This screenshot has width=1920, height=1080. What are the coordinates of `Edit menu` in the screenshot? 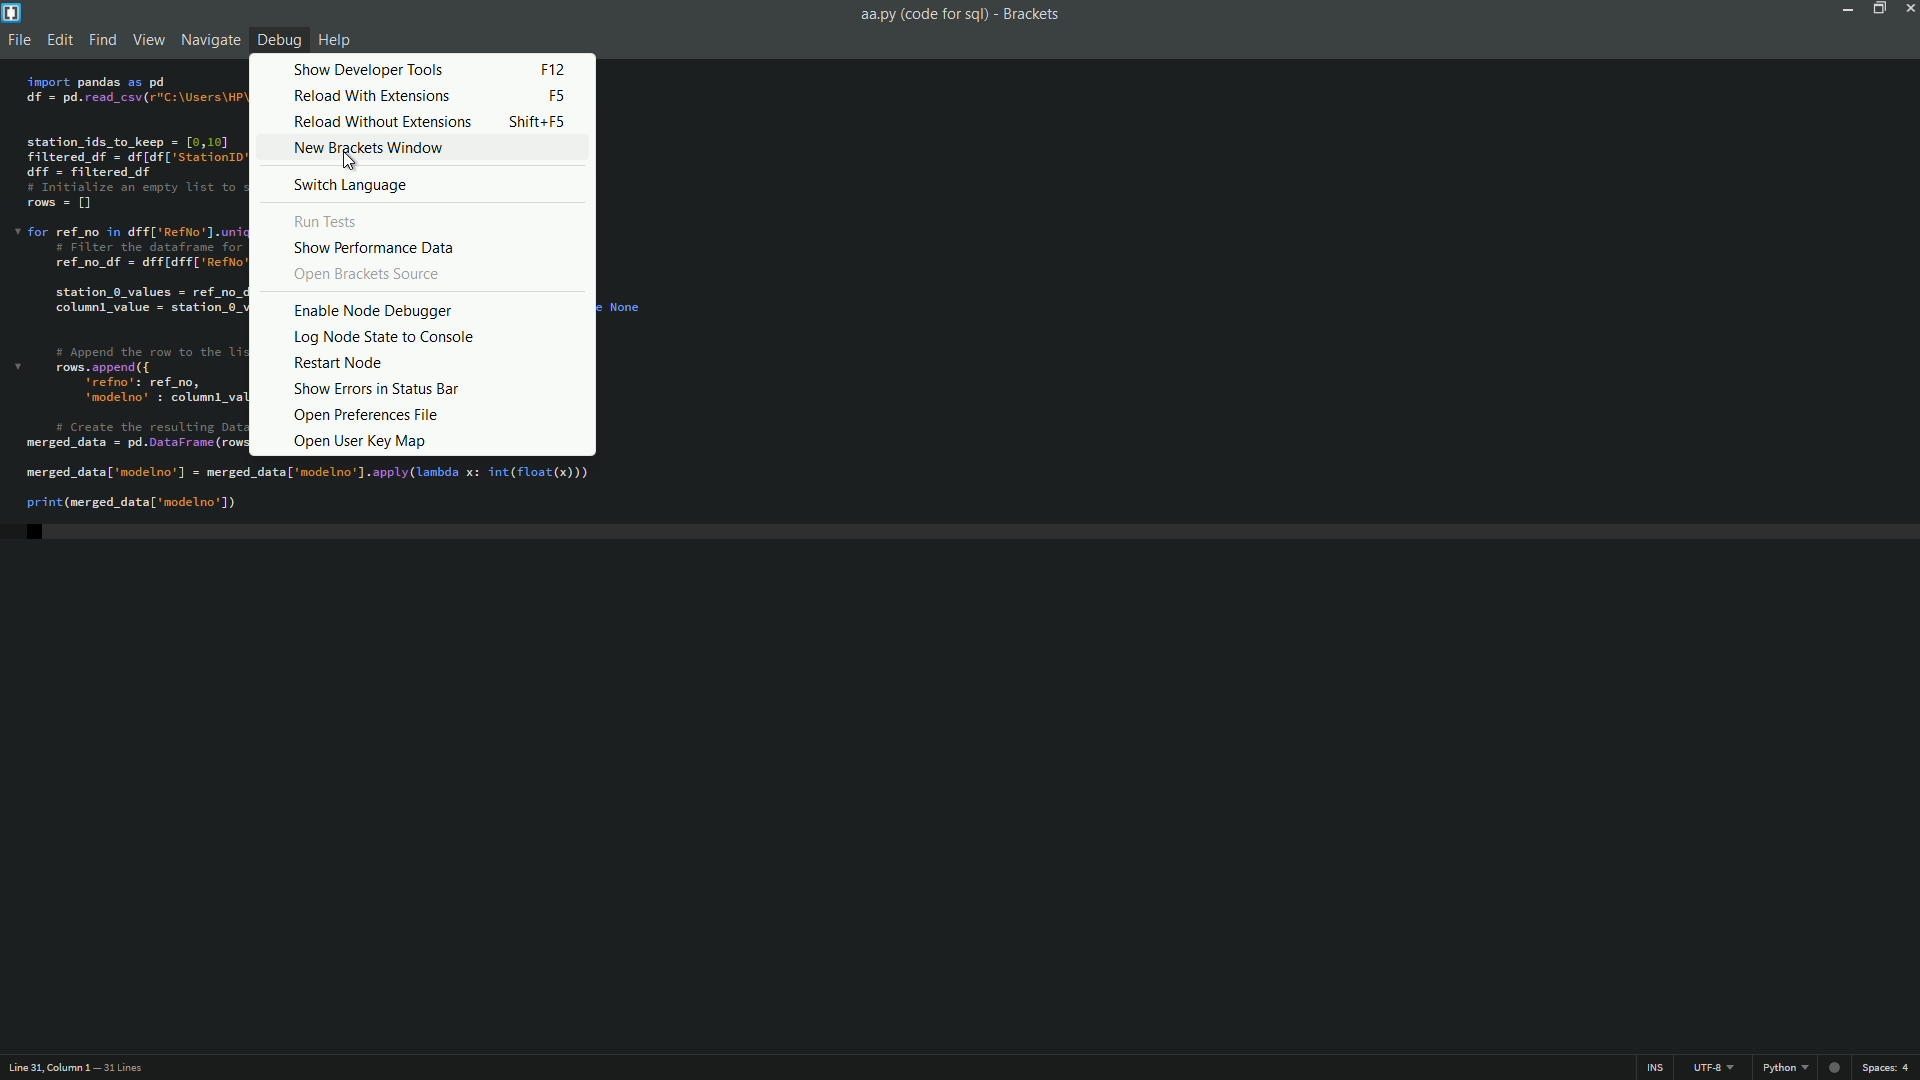 It's located at (58, 39).